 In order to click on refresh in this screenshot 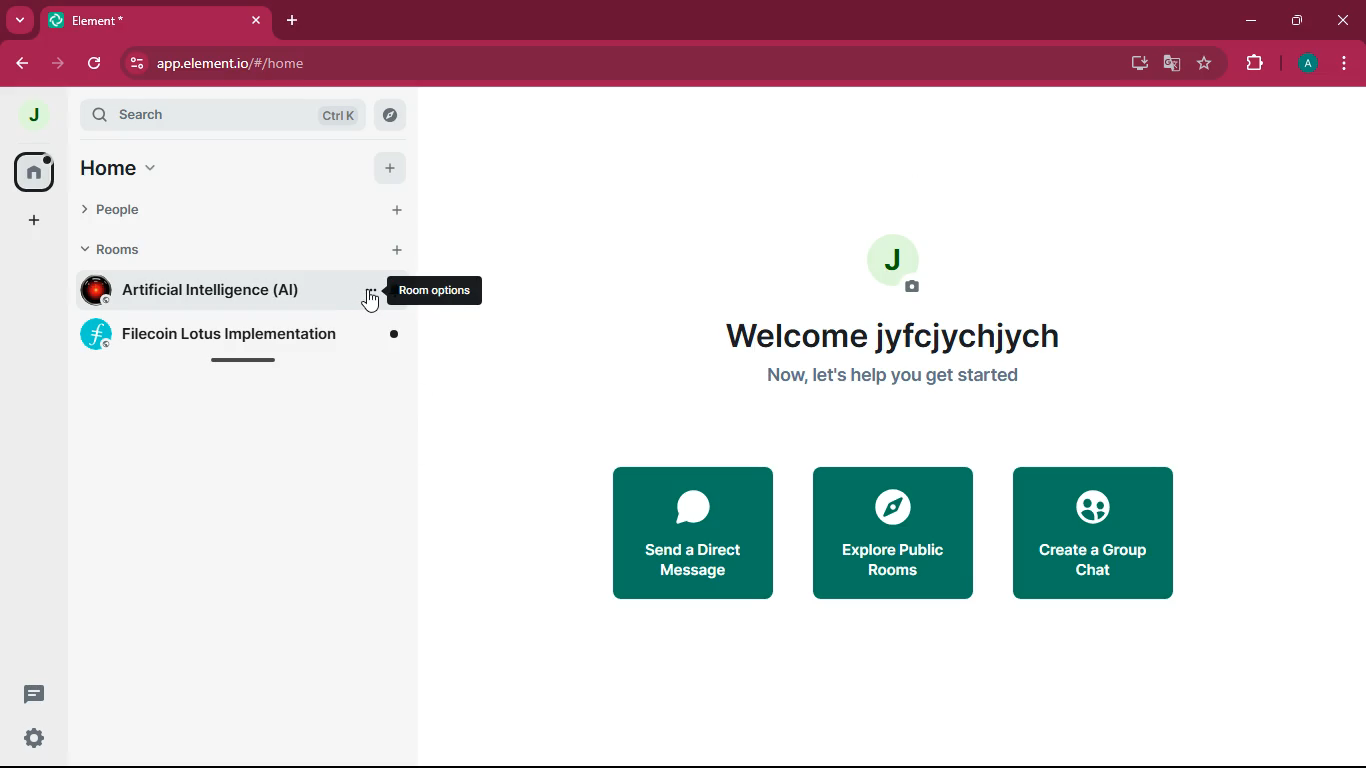, I will do `click(96, 64)`.